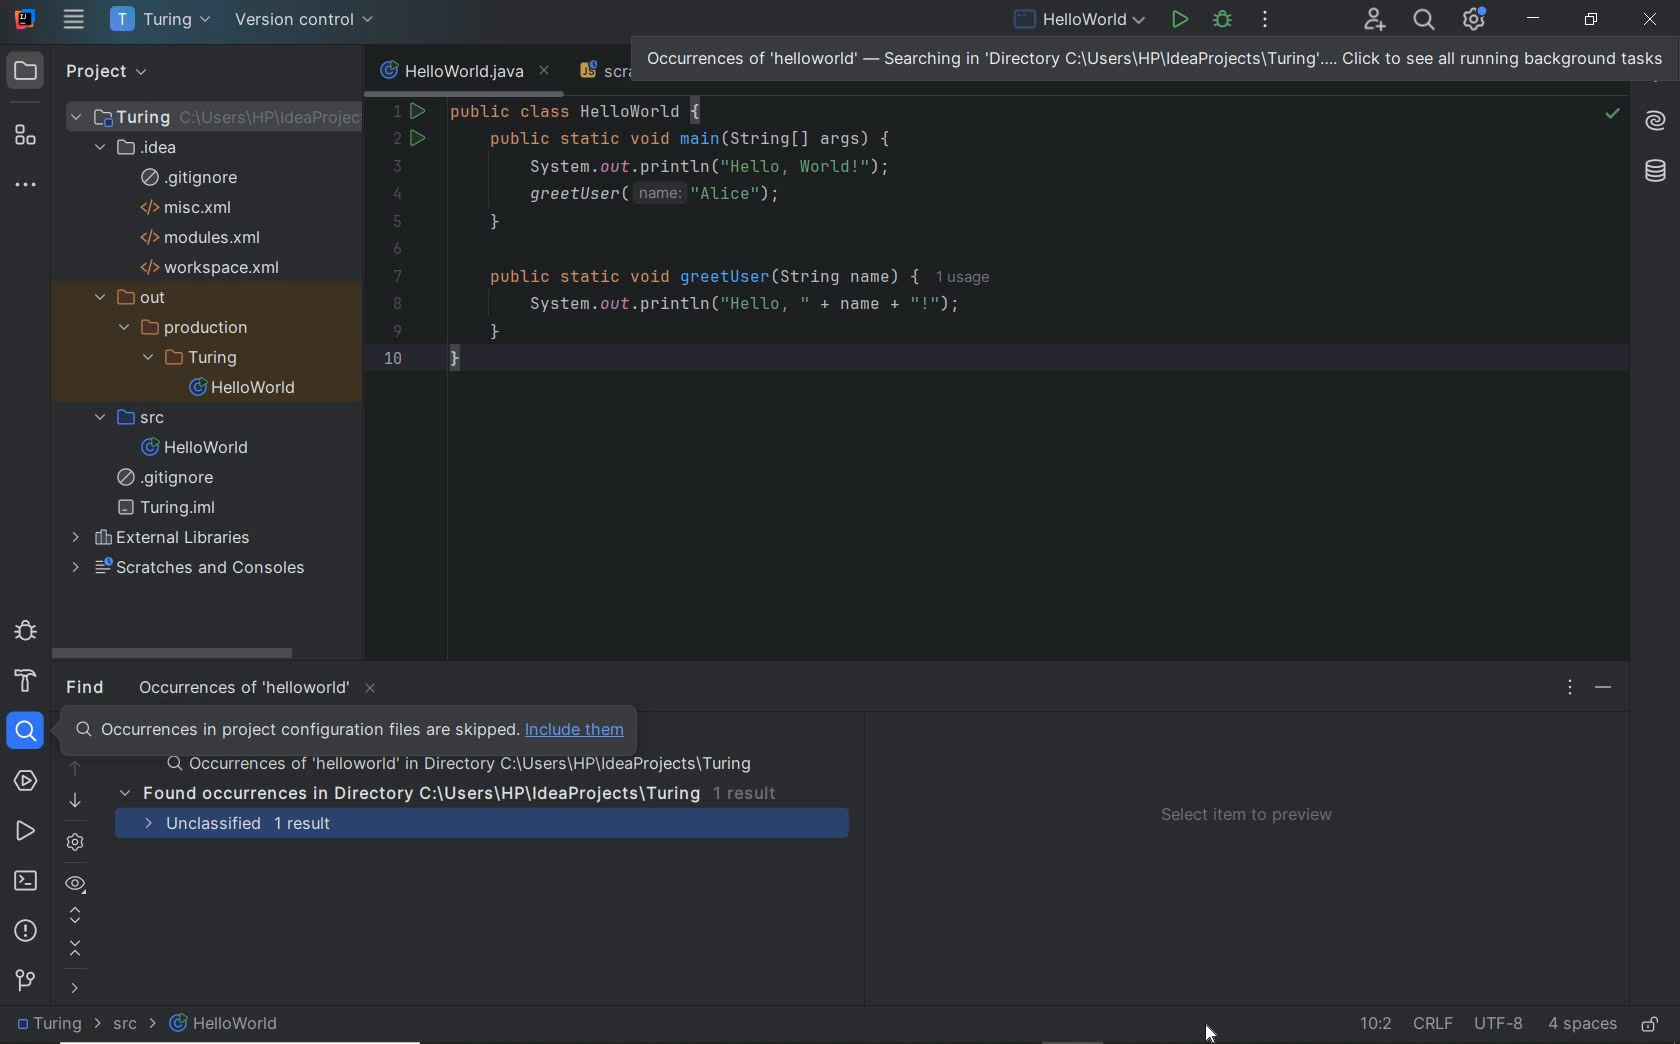  I want to click on version control, so click(23, 982).